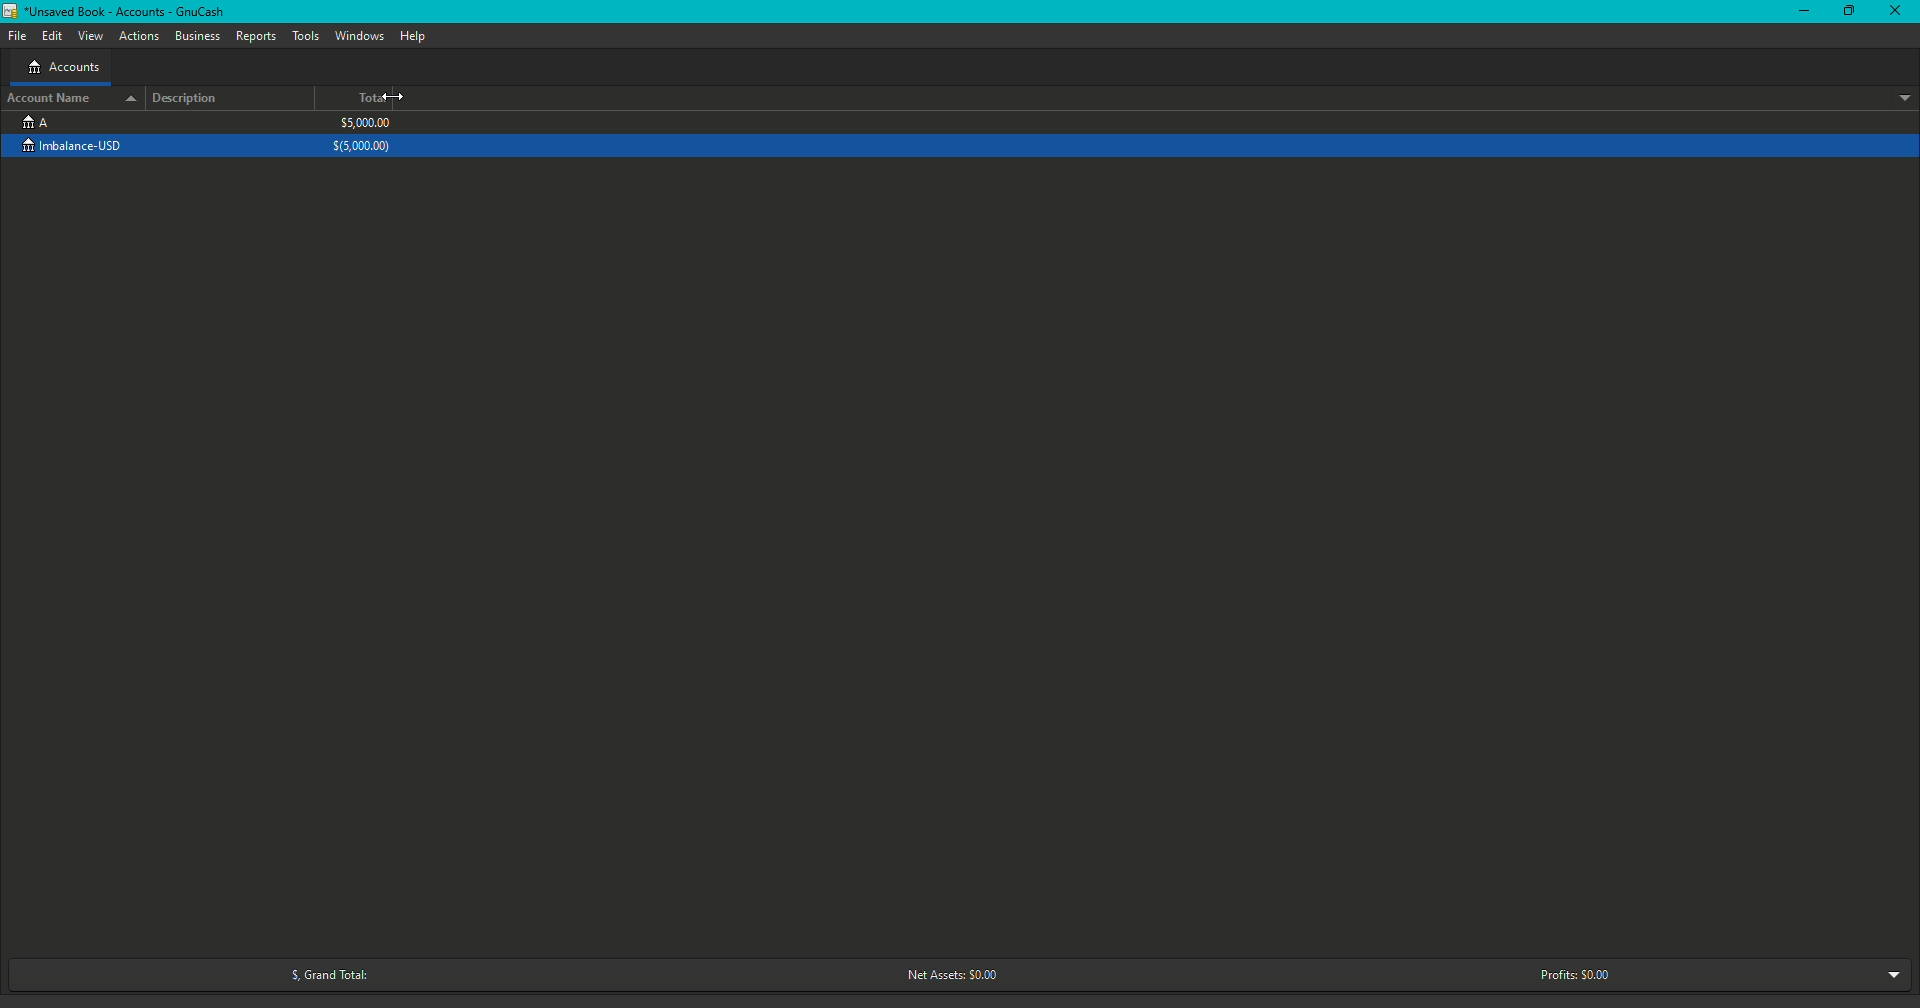 The image size is (1920, 1008). What do you see at coordinates (256, 36) in the screenshot?
I see `Reports` at bounding box center [256, 36].